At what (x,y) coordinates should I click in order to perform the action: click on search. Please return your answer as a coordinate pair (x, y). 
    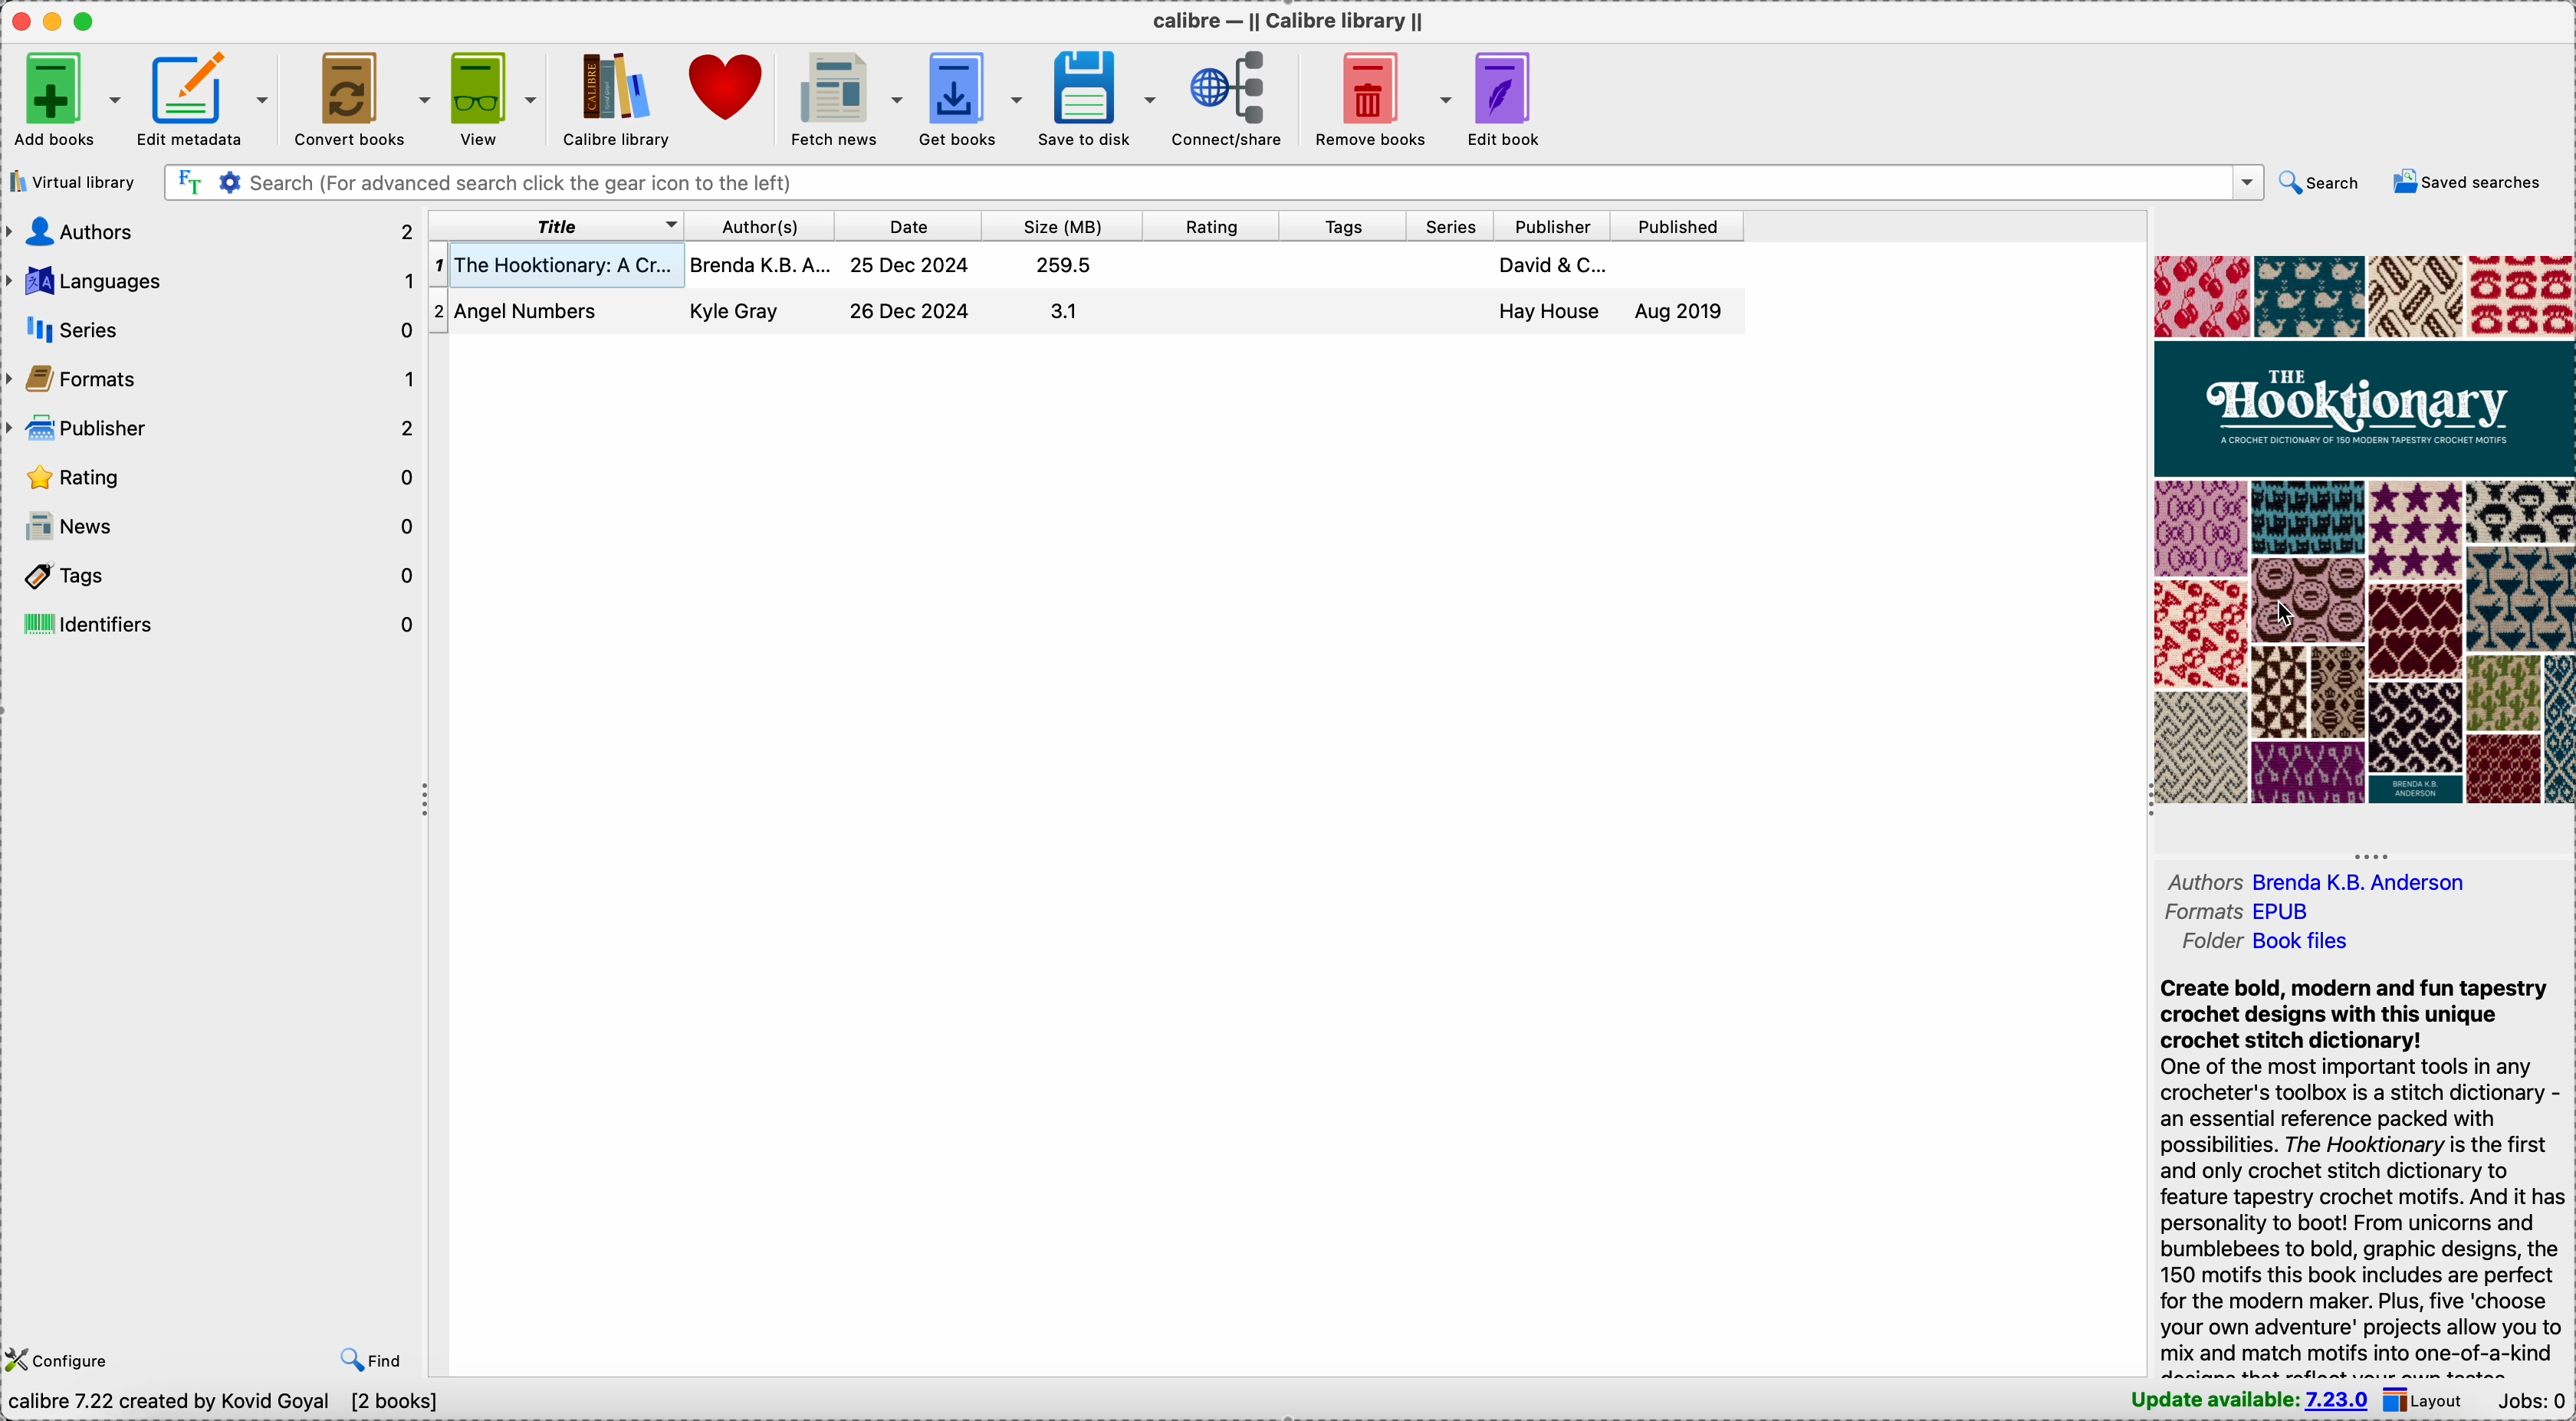
    Looking at the image, I should click on (2322, 183).